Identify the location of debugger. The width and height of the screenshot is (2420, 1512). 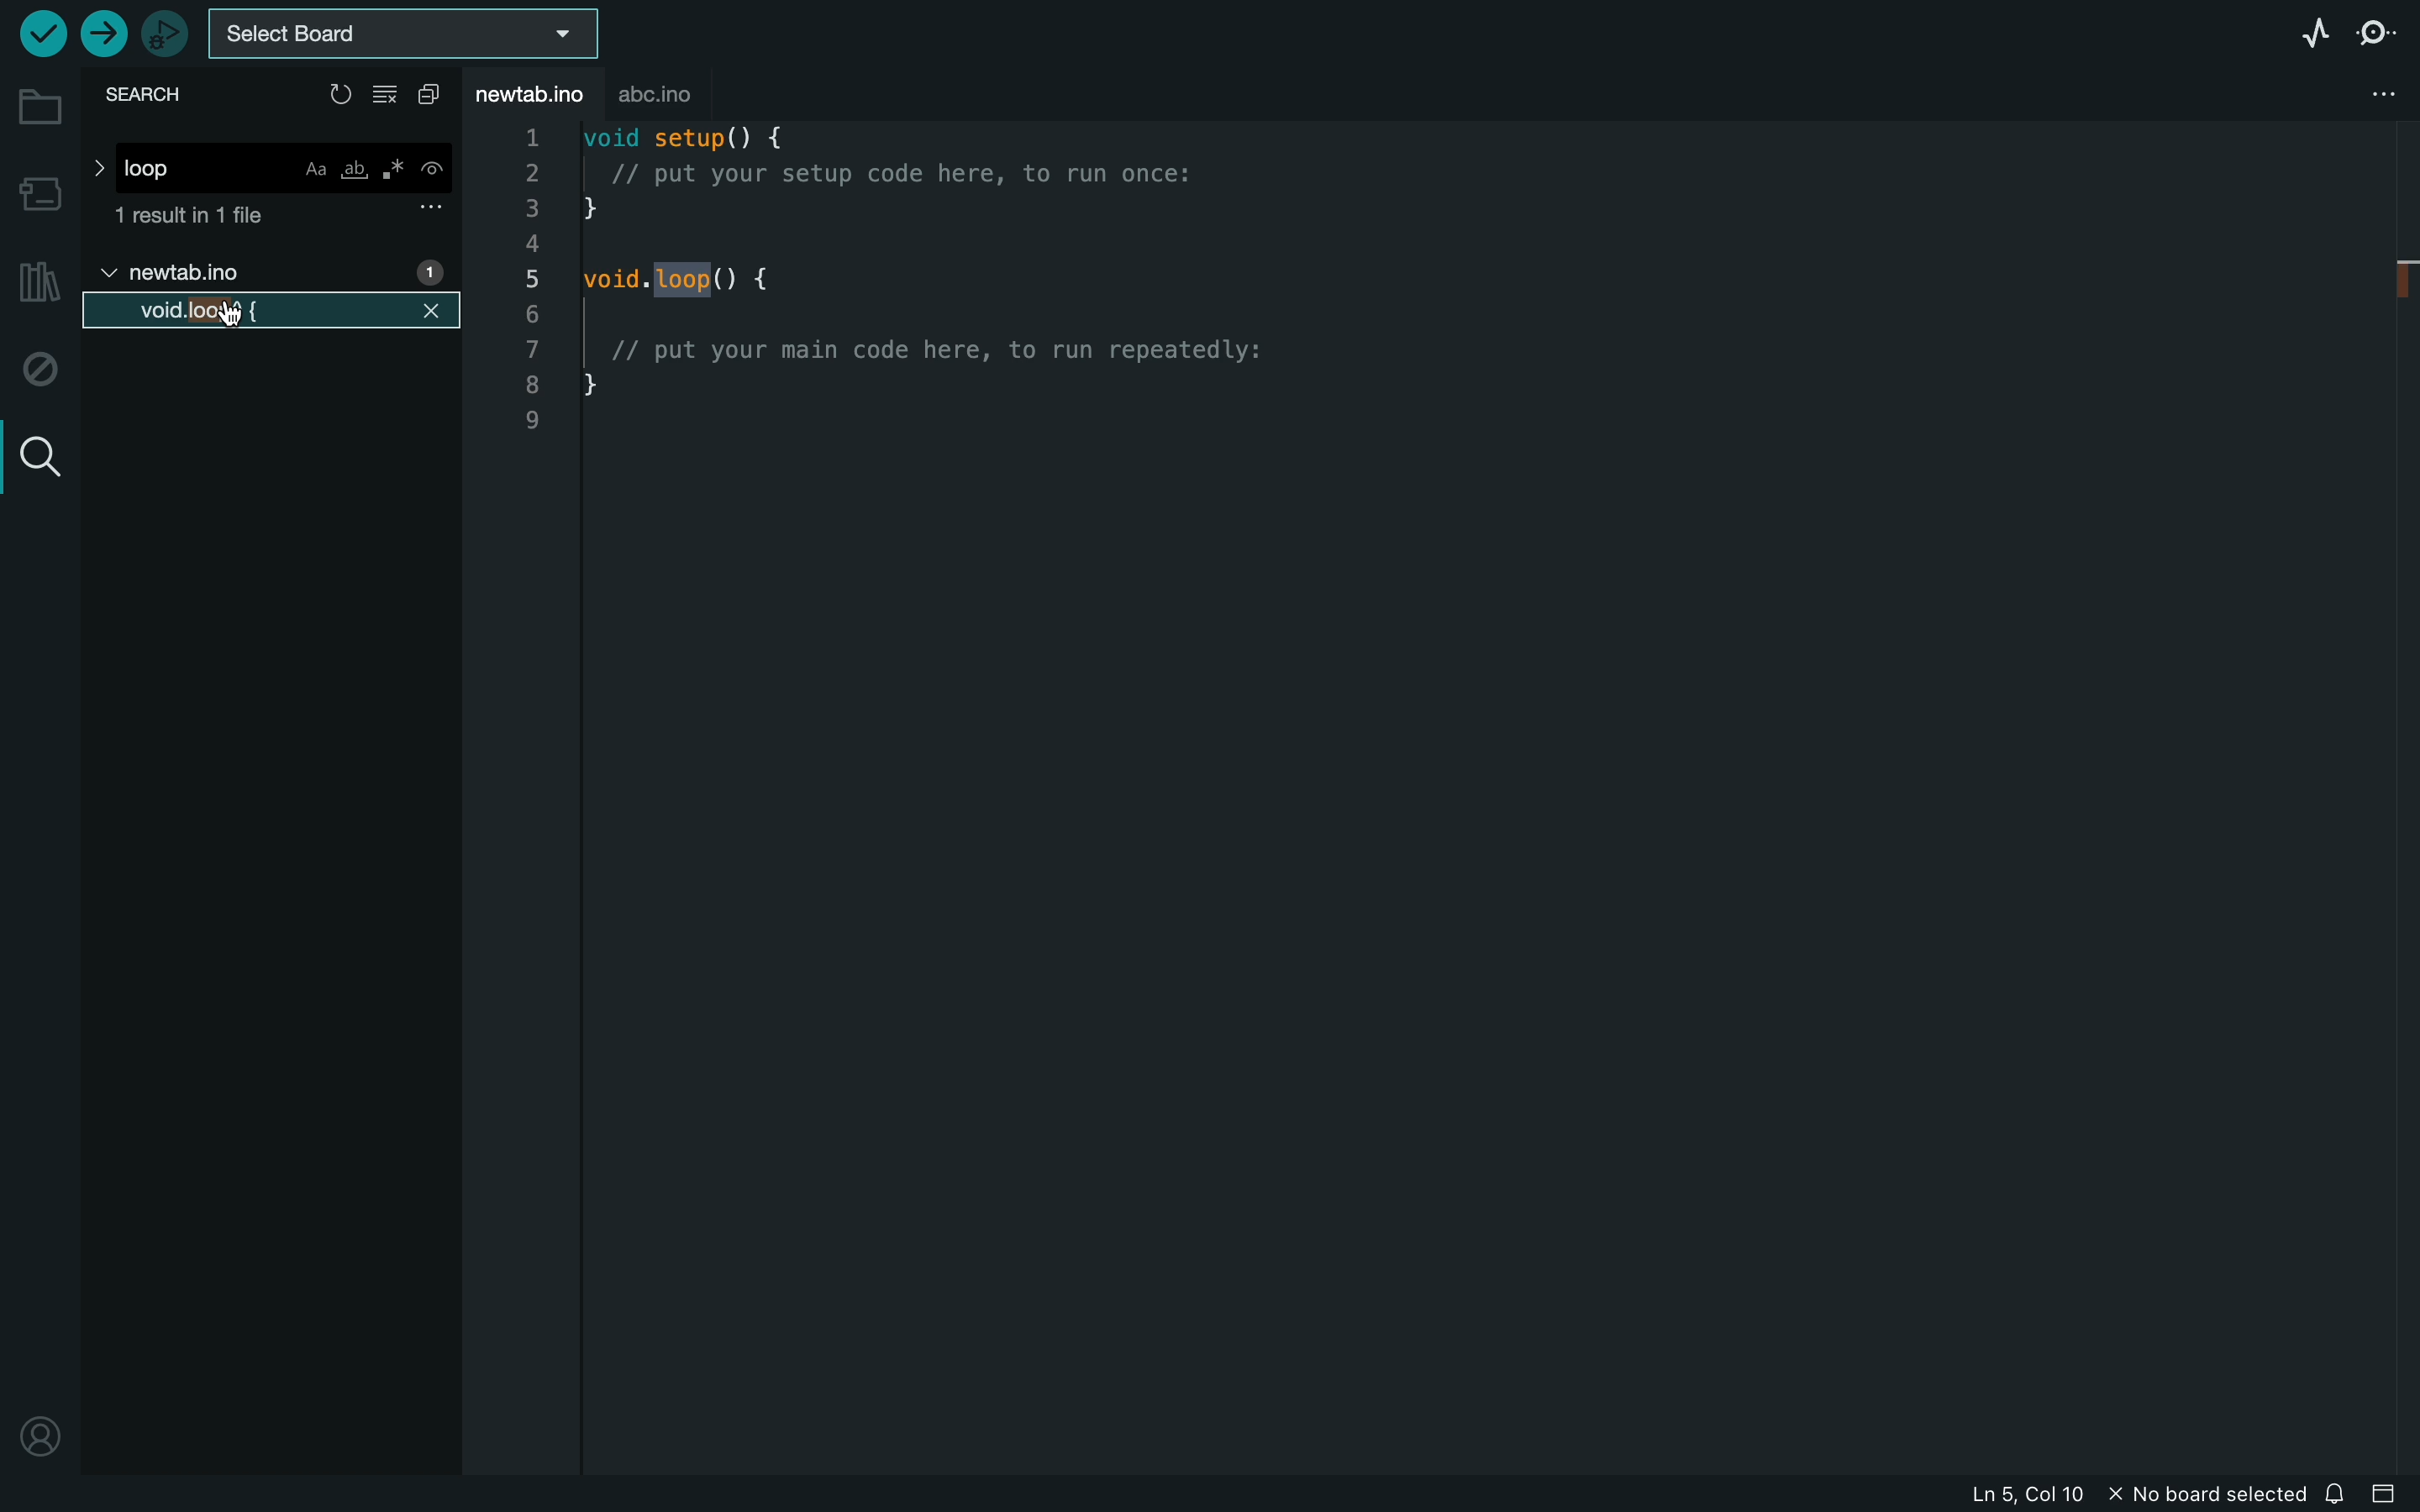
(164, 33).